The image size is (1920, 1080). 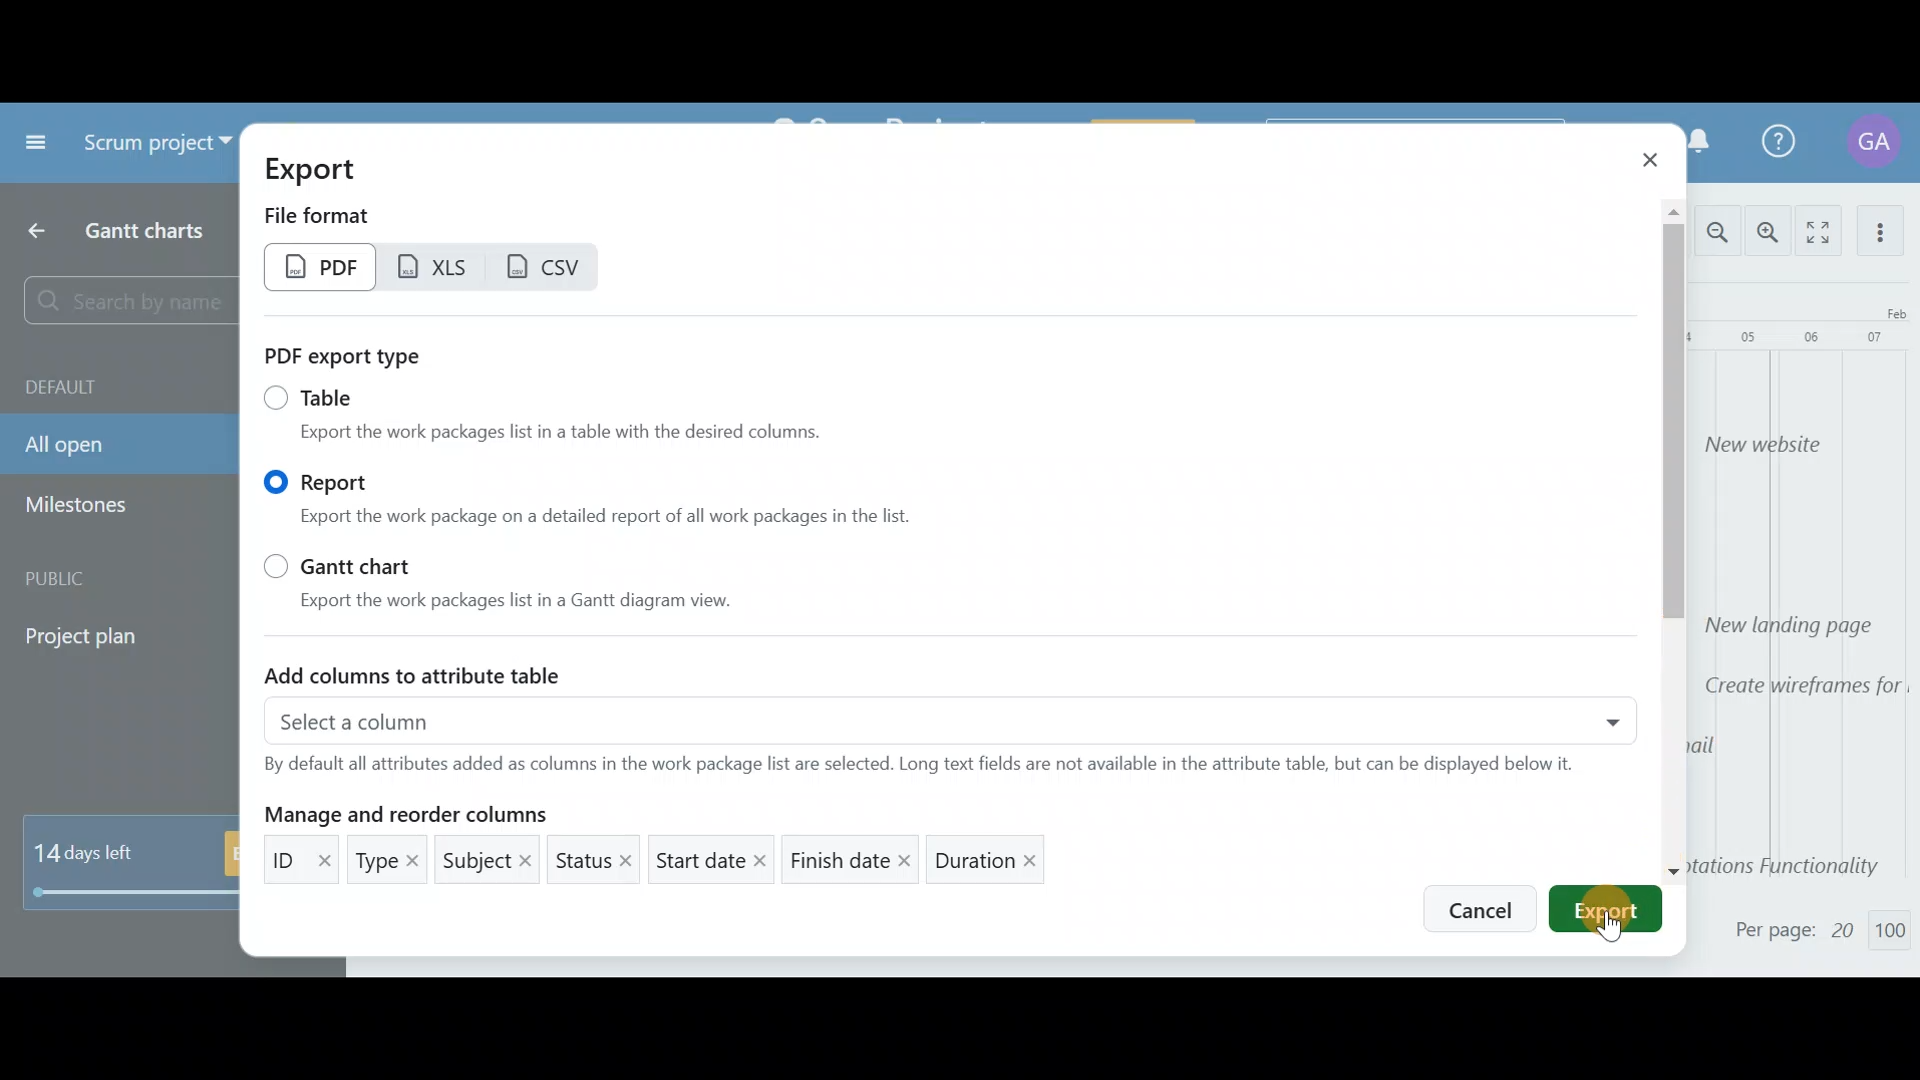 What do you see at coordinates (94, 507) in the screenshot?
I see `Milestones` at bounding box center [94, 507].